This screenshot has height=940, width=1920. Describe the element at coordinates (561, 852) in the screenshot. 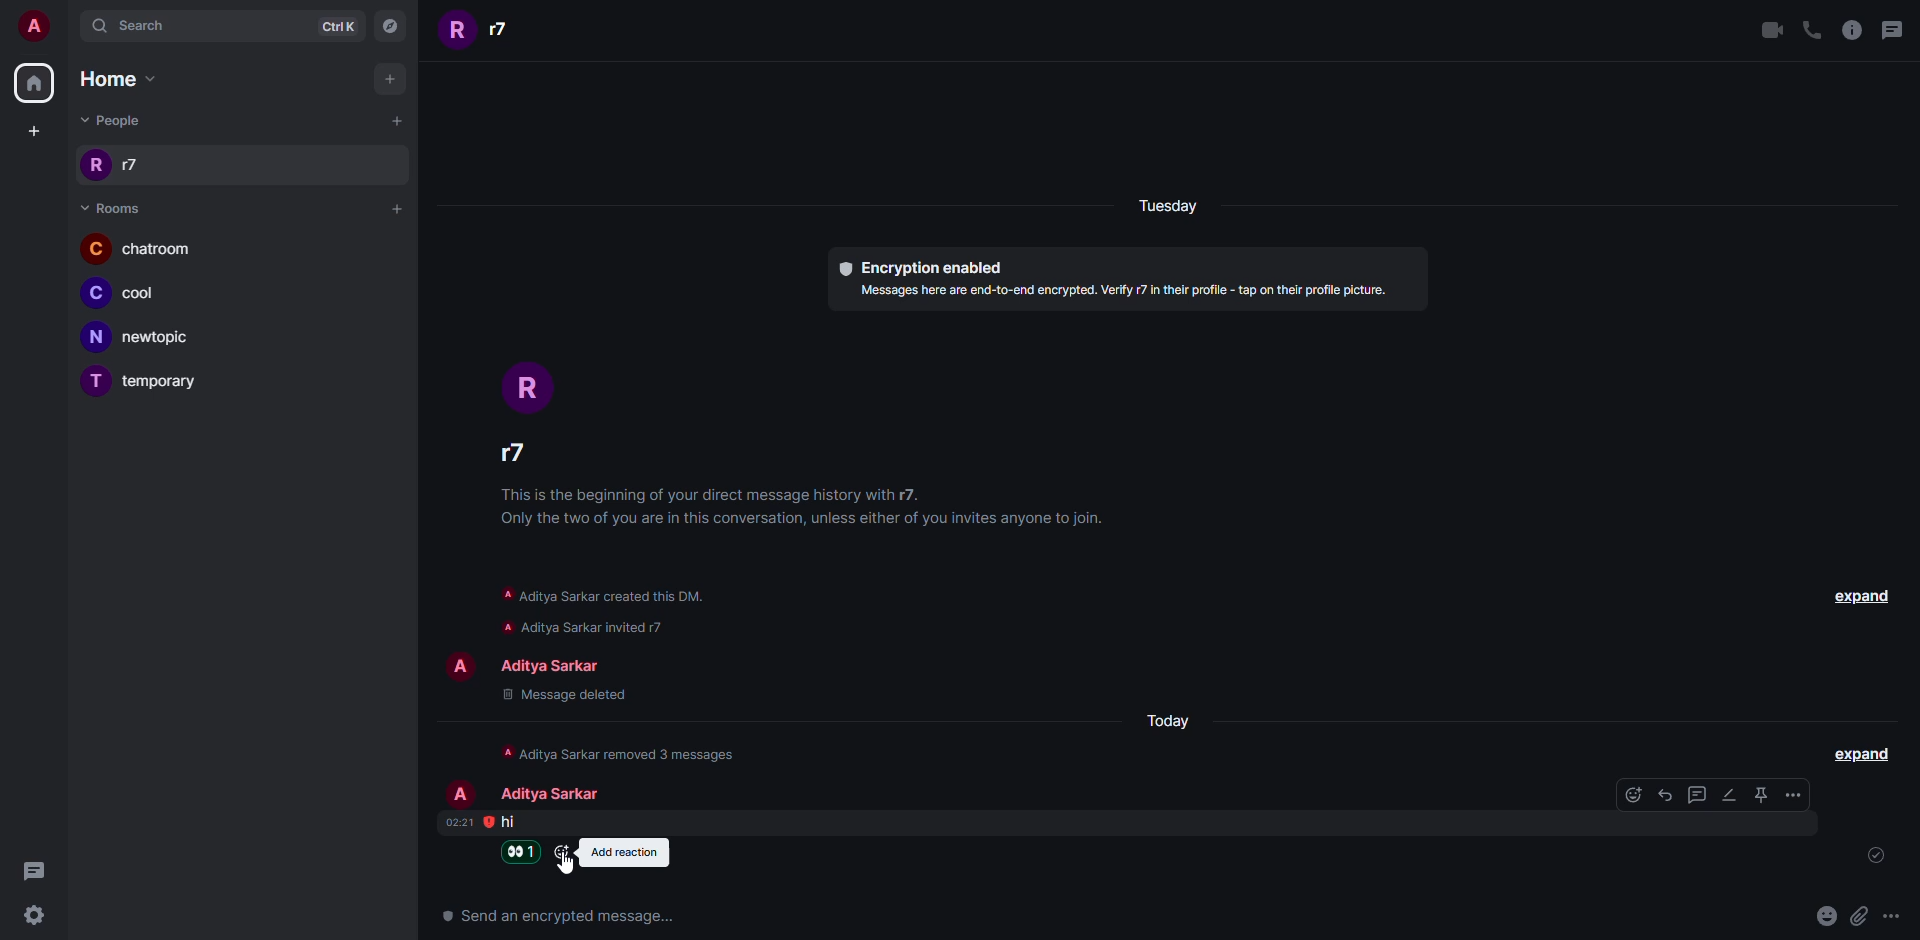

I see `react` at that location.